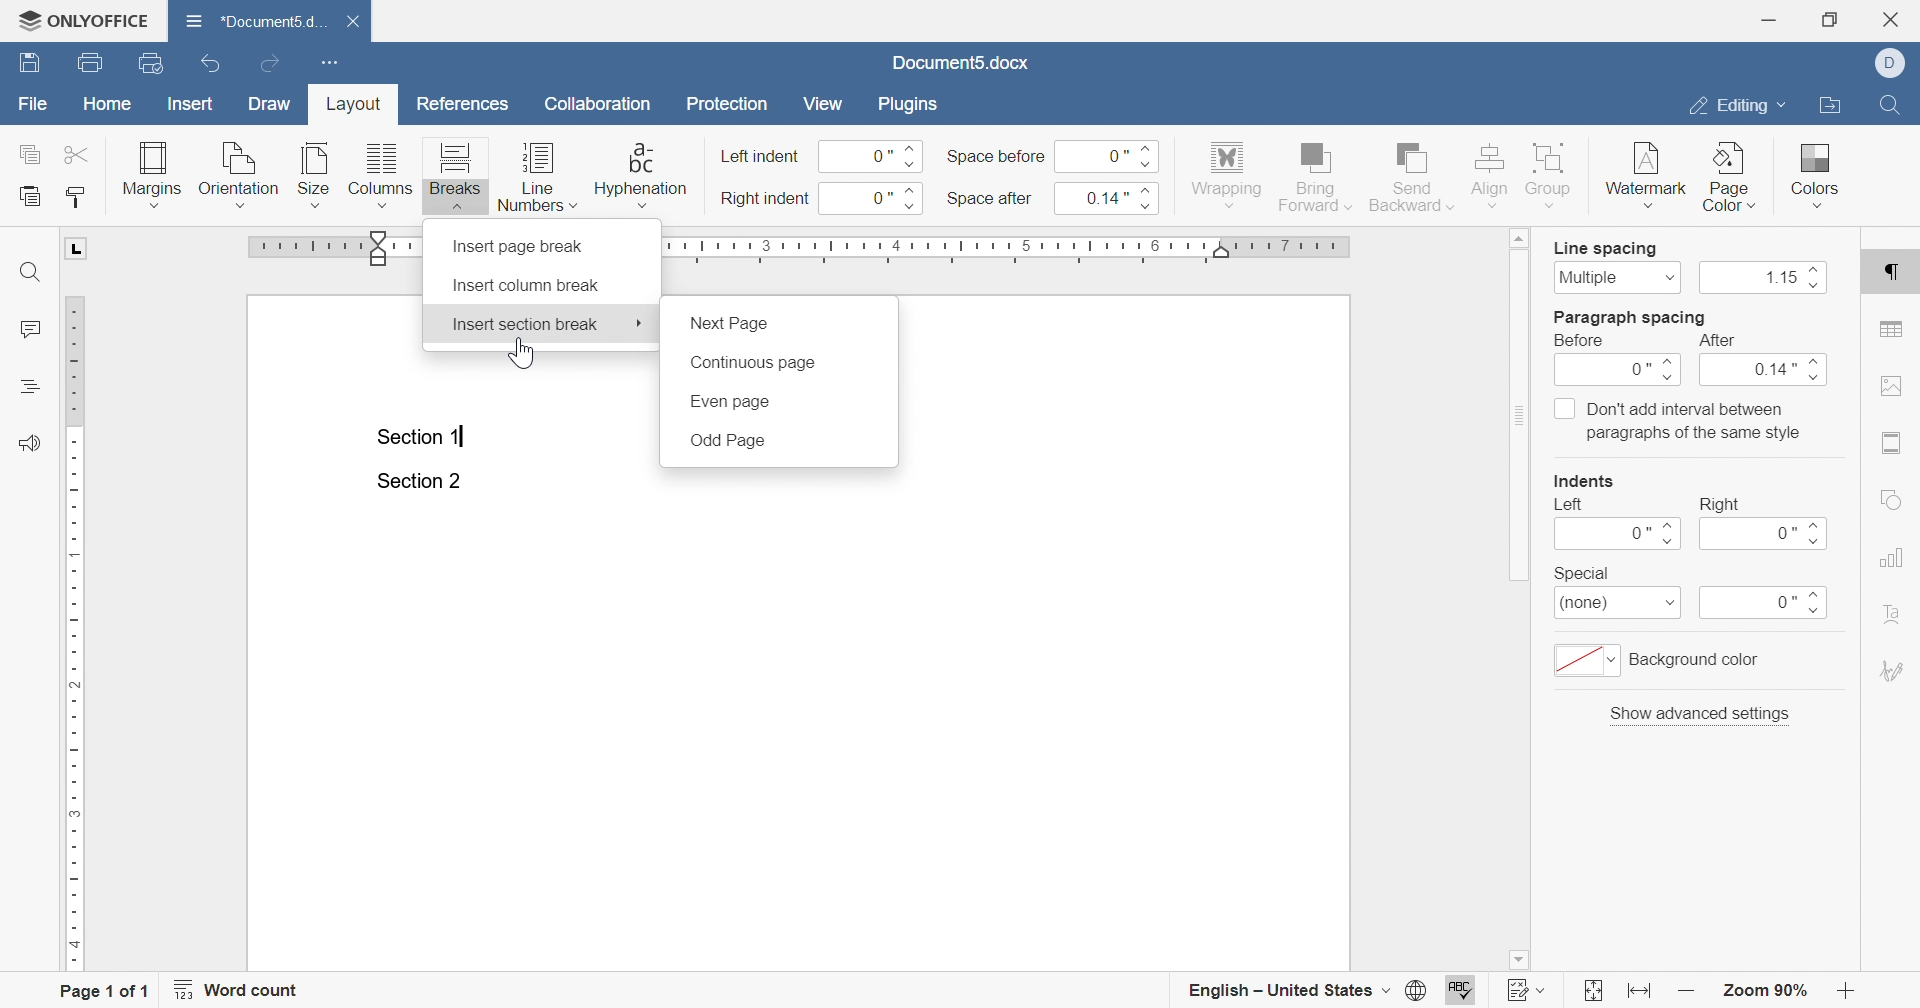 The width and height of the screenshot is (1920, 1008). I want to click on show advanced settings, so click(1702, 713).